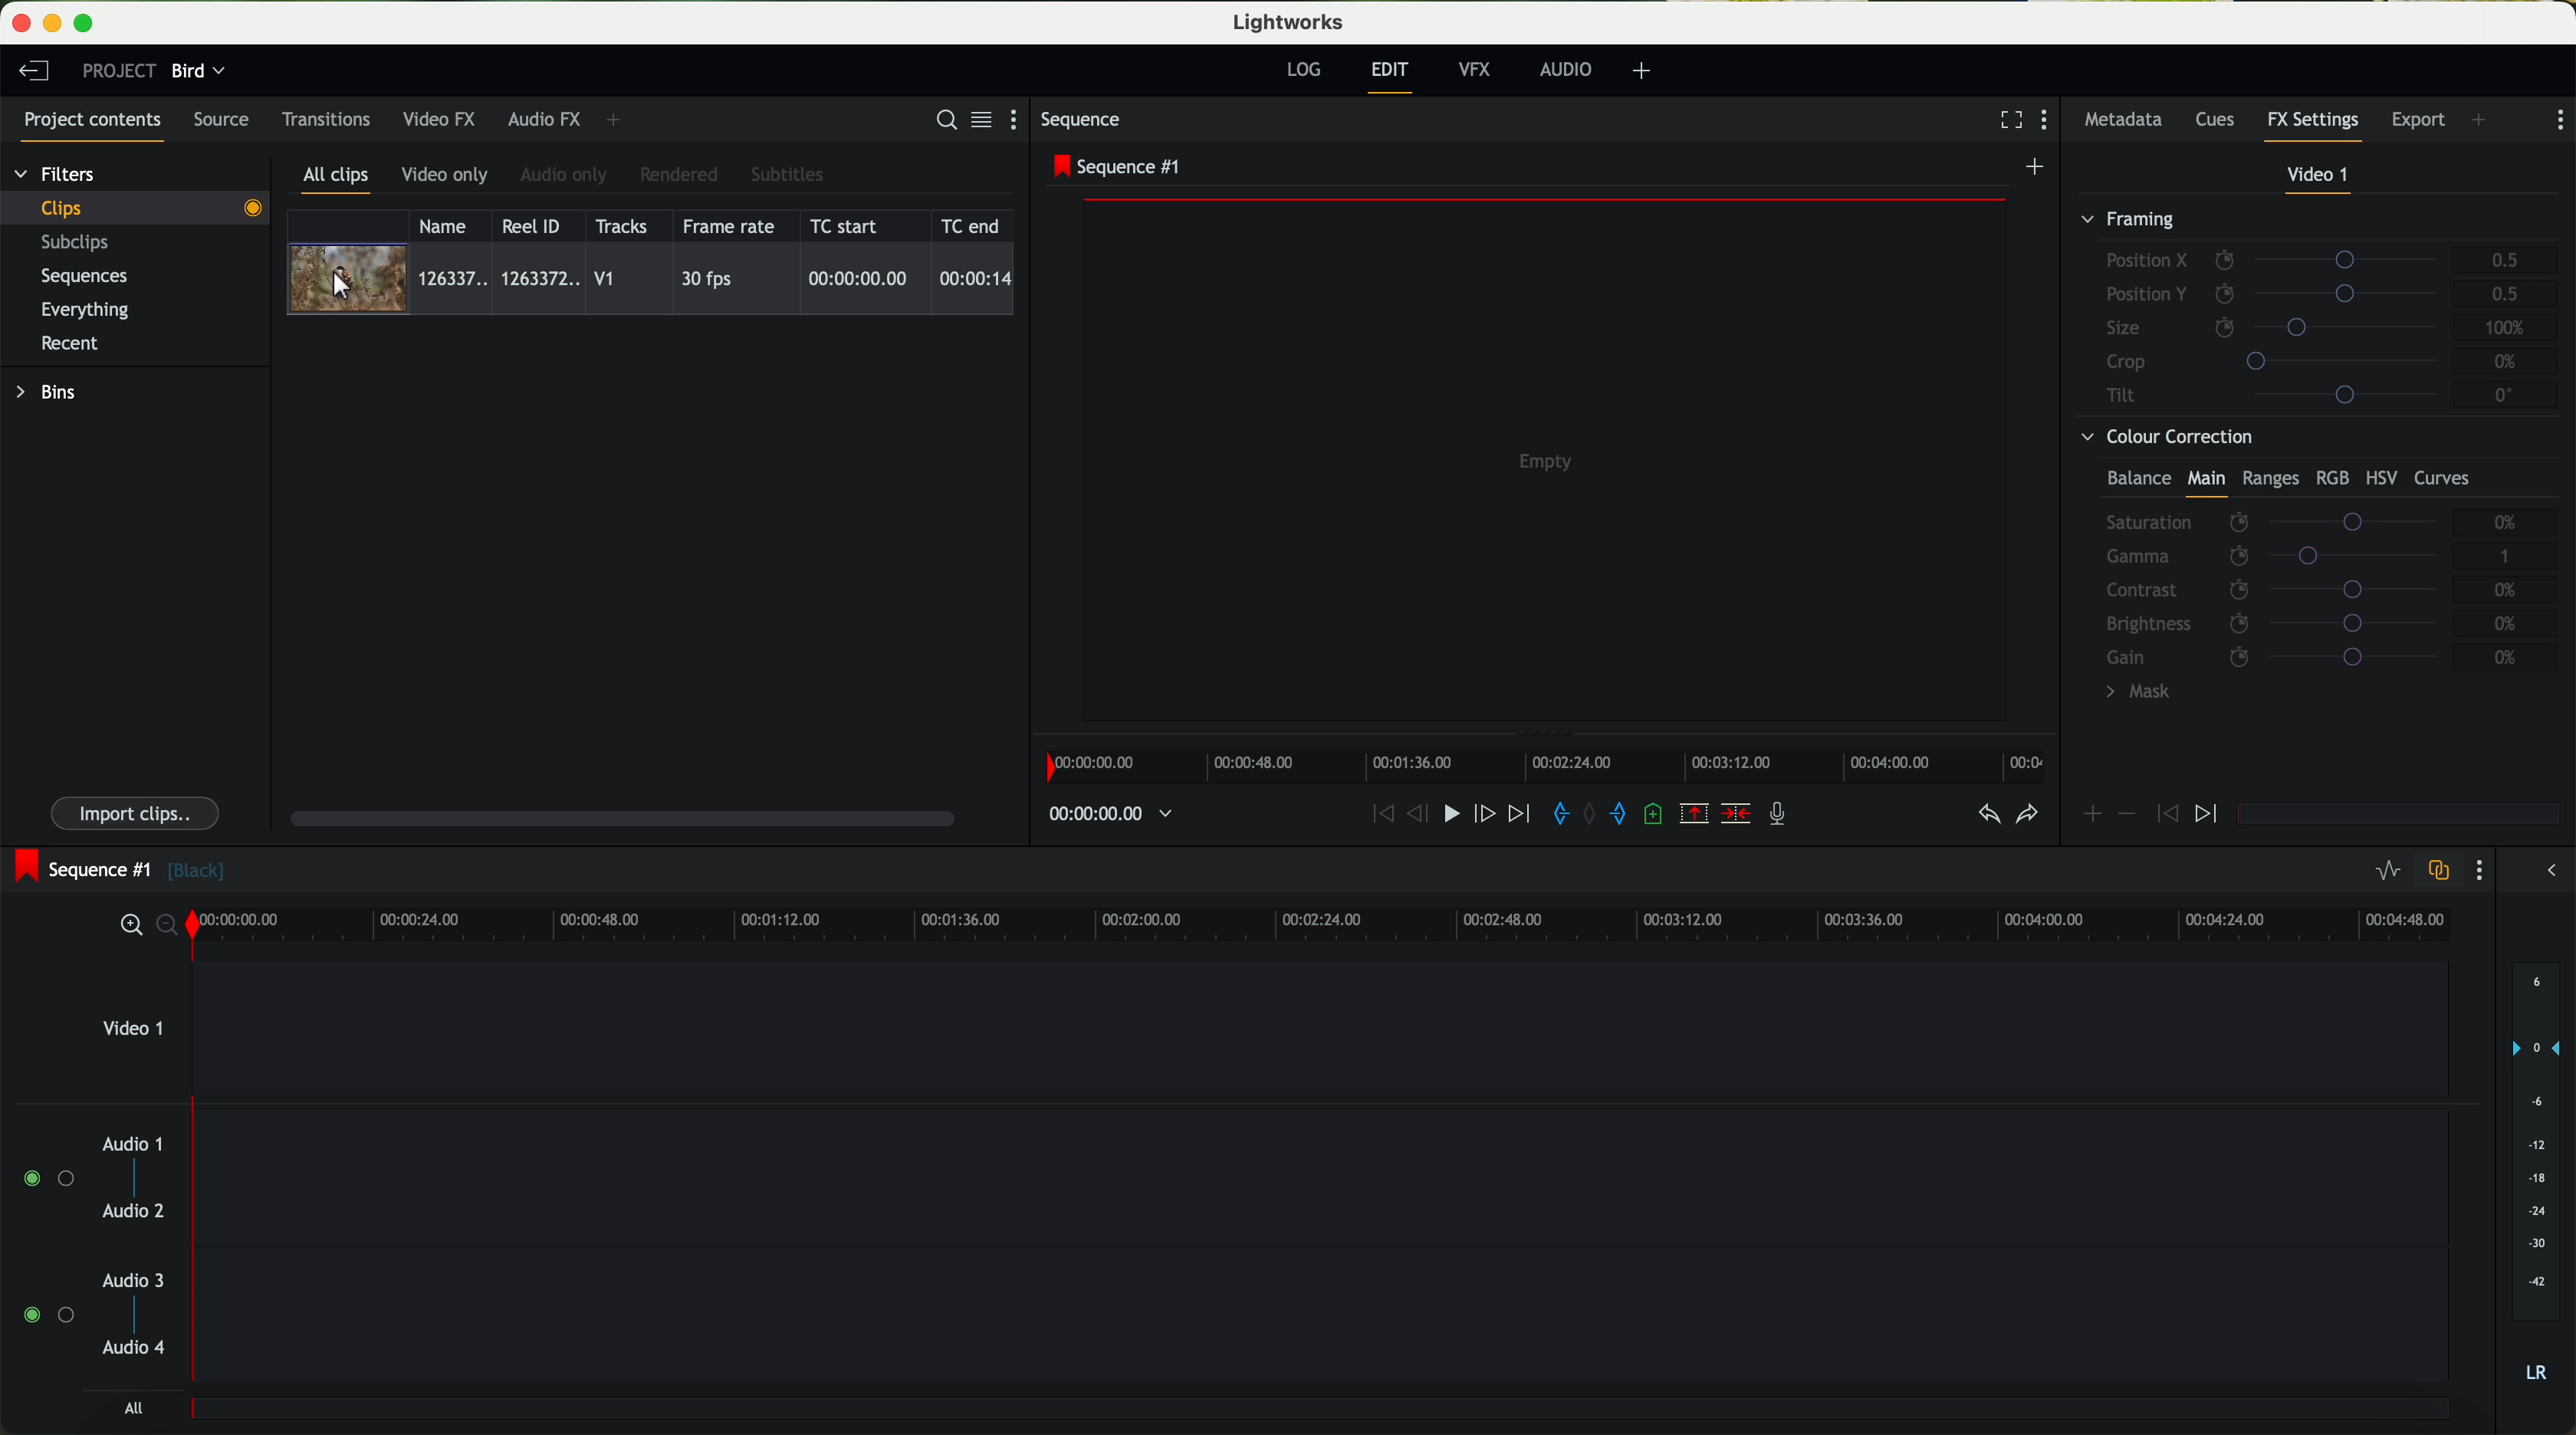 This screenshot has height=1435, width=2576. What do you see at coordinates (2281, 394) in the screenshot?
I see `tilt` at bounding box center [2281, 394].